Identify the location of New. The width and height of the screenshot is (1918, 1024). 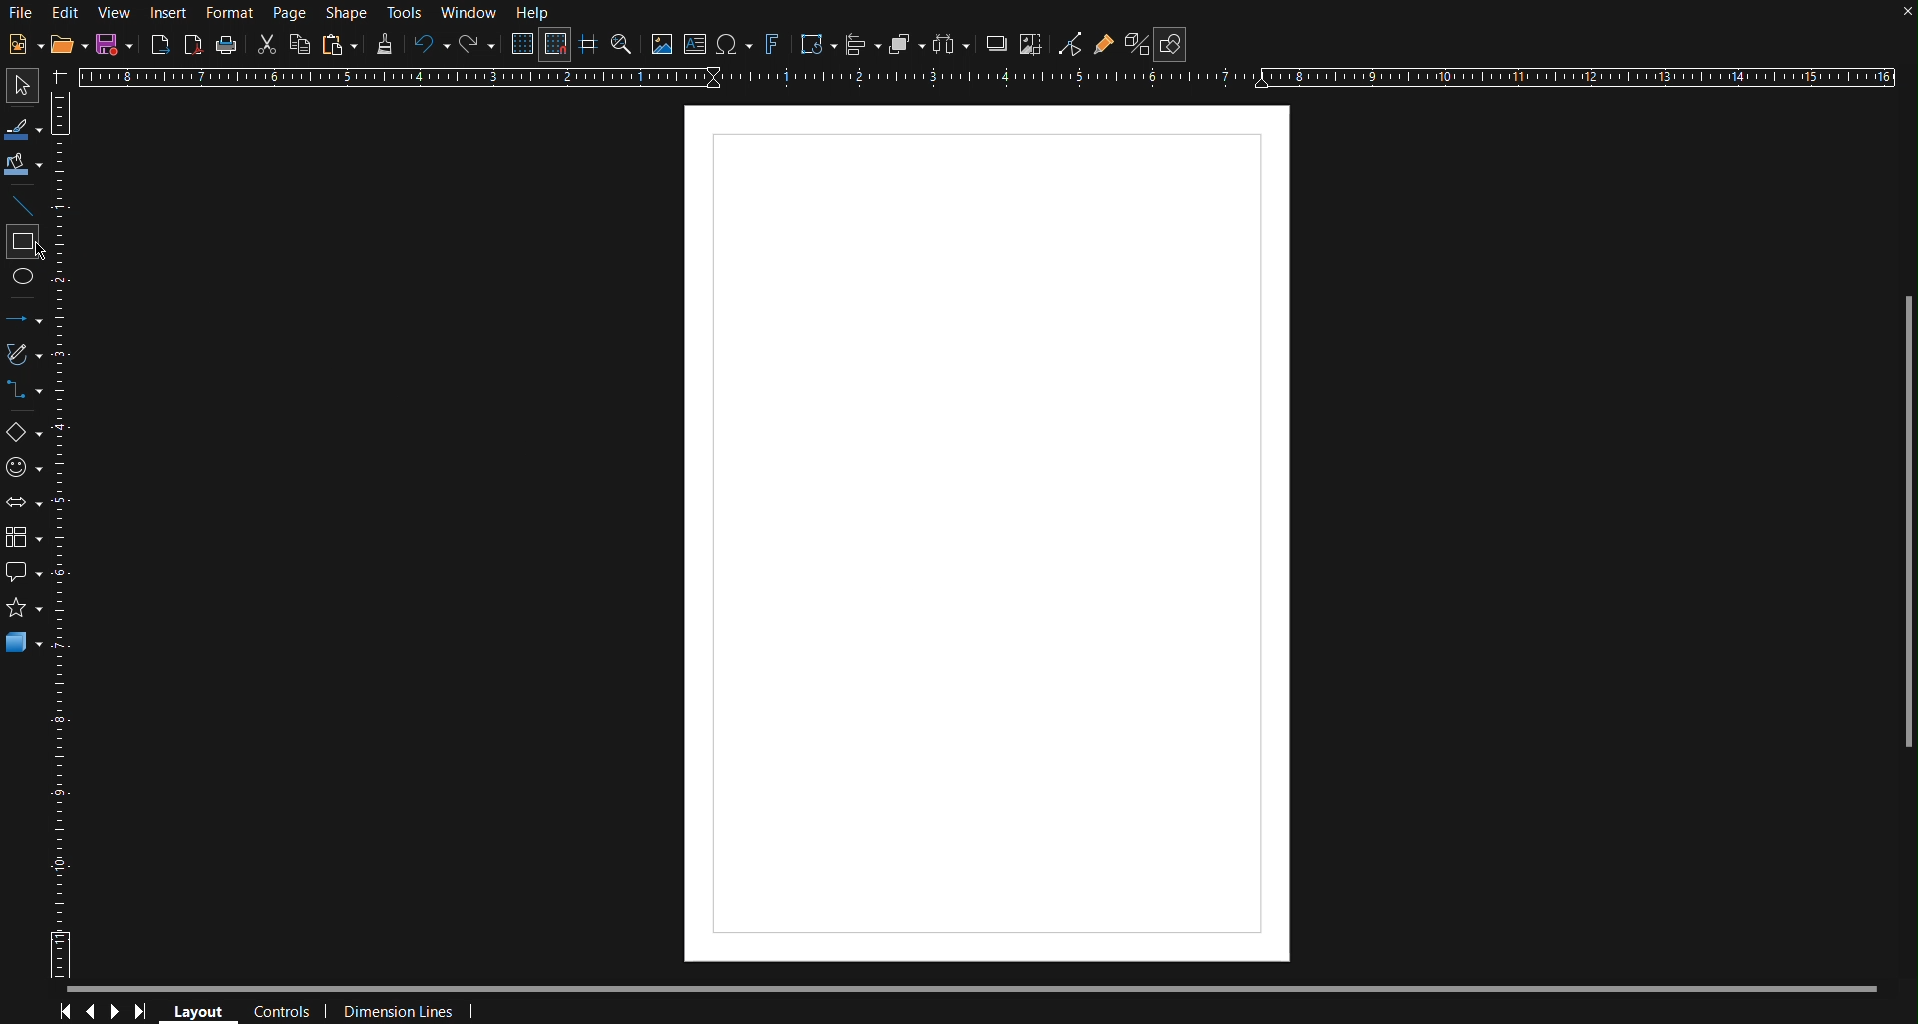
(24, 43).